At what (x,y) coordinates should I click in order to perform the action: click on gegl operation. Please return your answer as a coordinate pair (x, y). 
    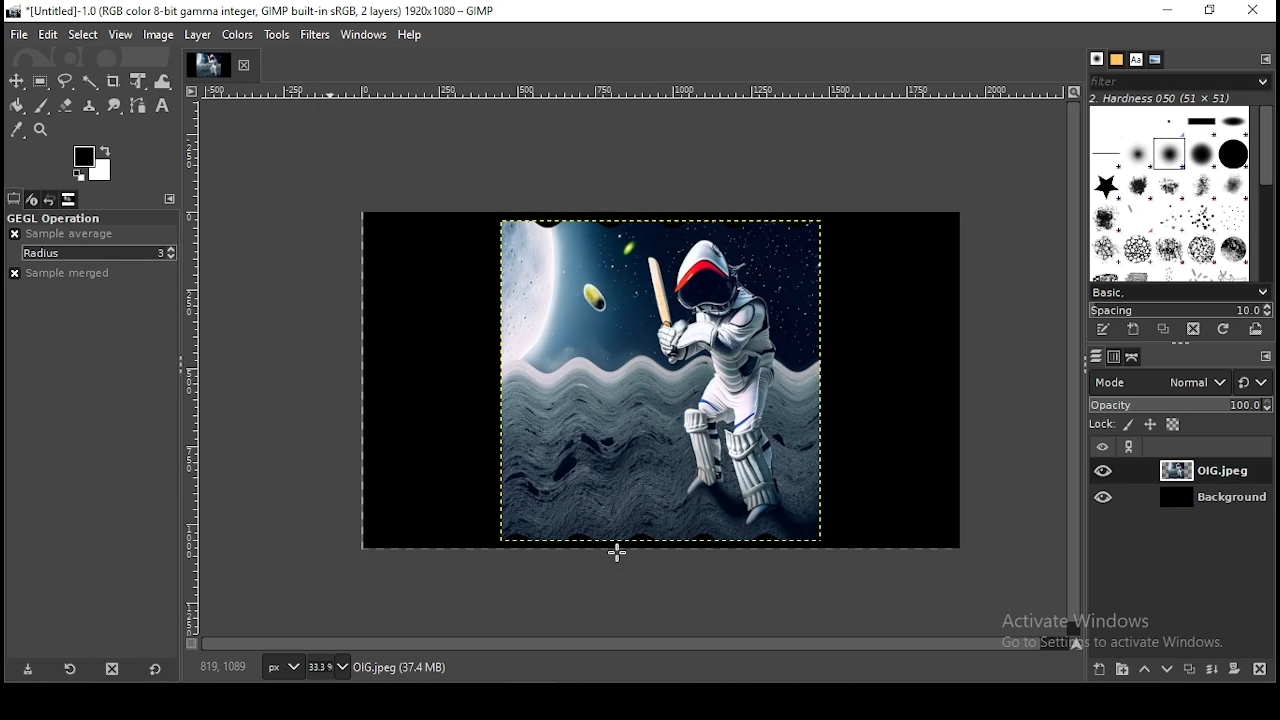
    Looking at the image, I should click on (89, 218).